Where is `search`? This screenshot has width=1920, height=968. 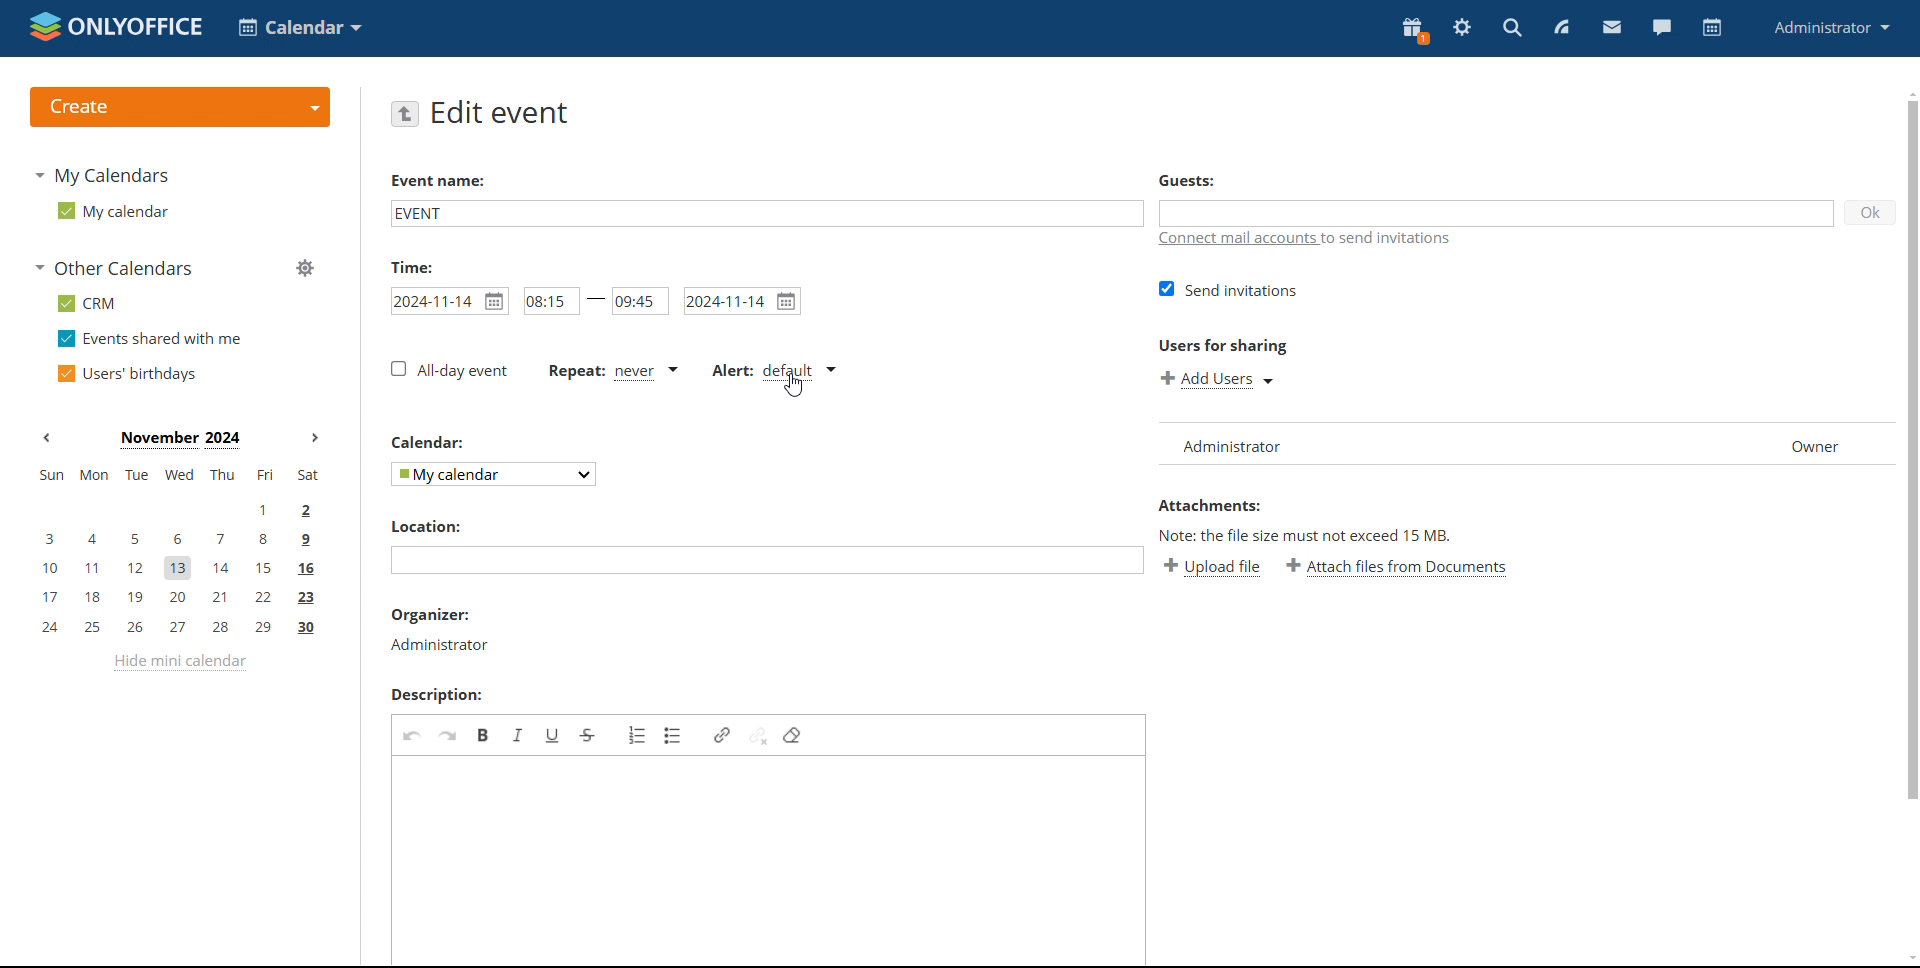 search is located at coordinates (1515, 29).